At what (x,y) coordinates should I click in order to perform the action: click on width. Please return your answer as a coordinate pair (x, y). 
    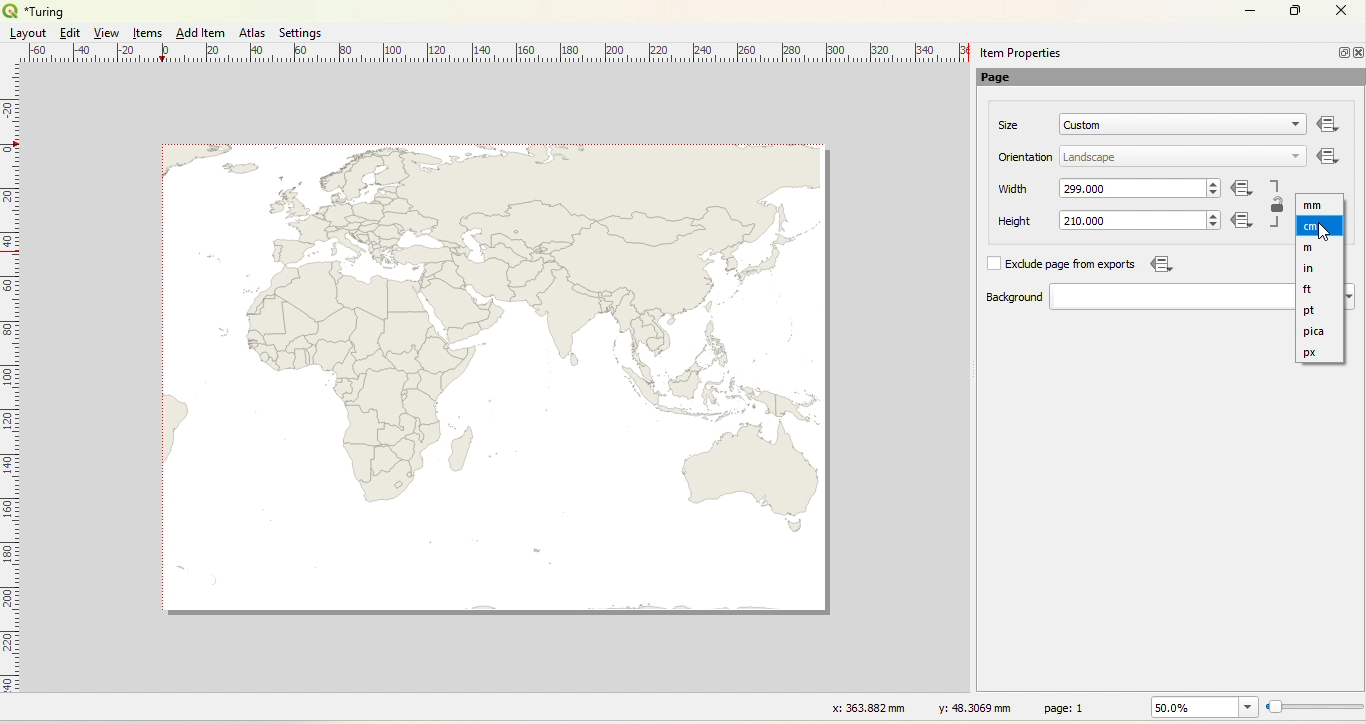
    Looking at the image, I should click on (1013, 189).